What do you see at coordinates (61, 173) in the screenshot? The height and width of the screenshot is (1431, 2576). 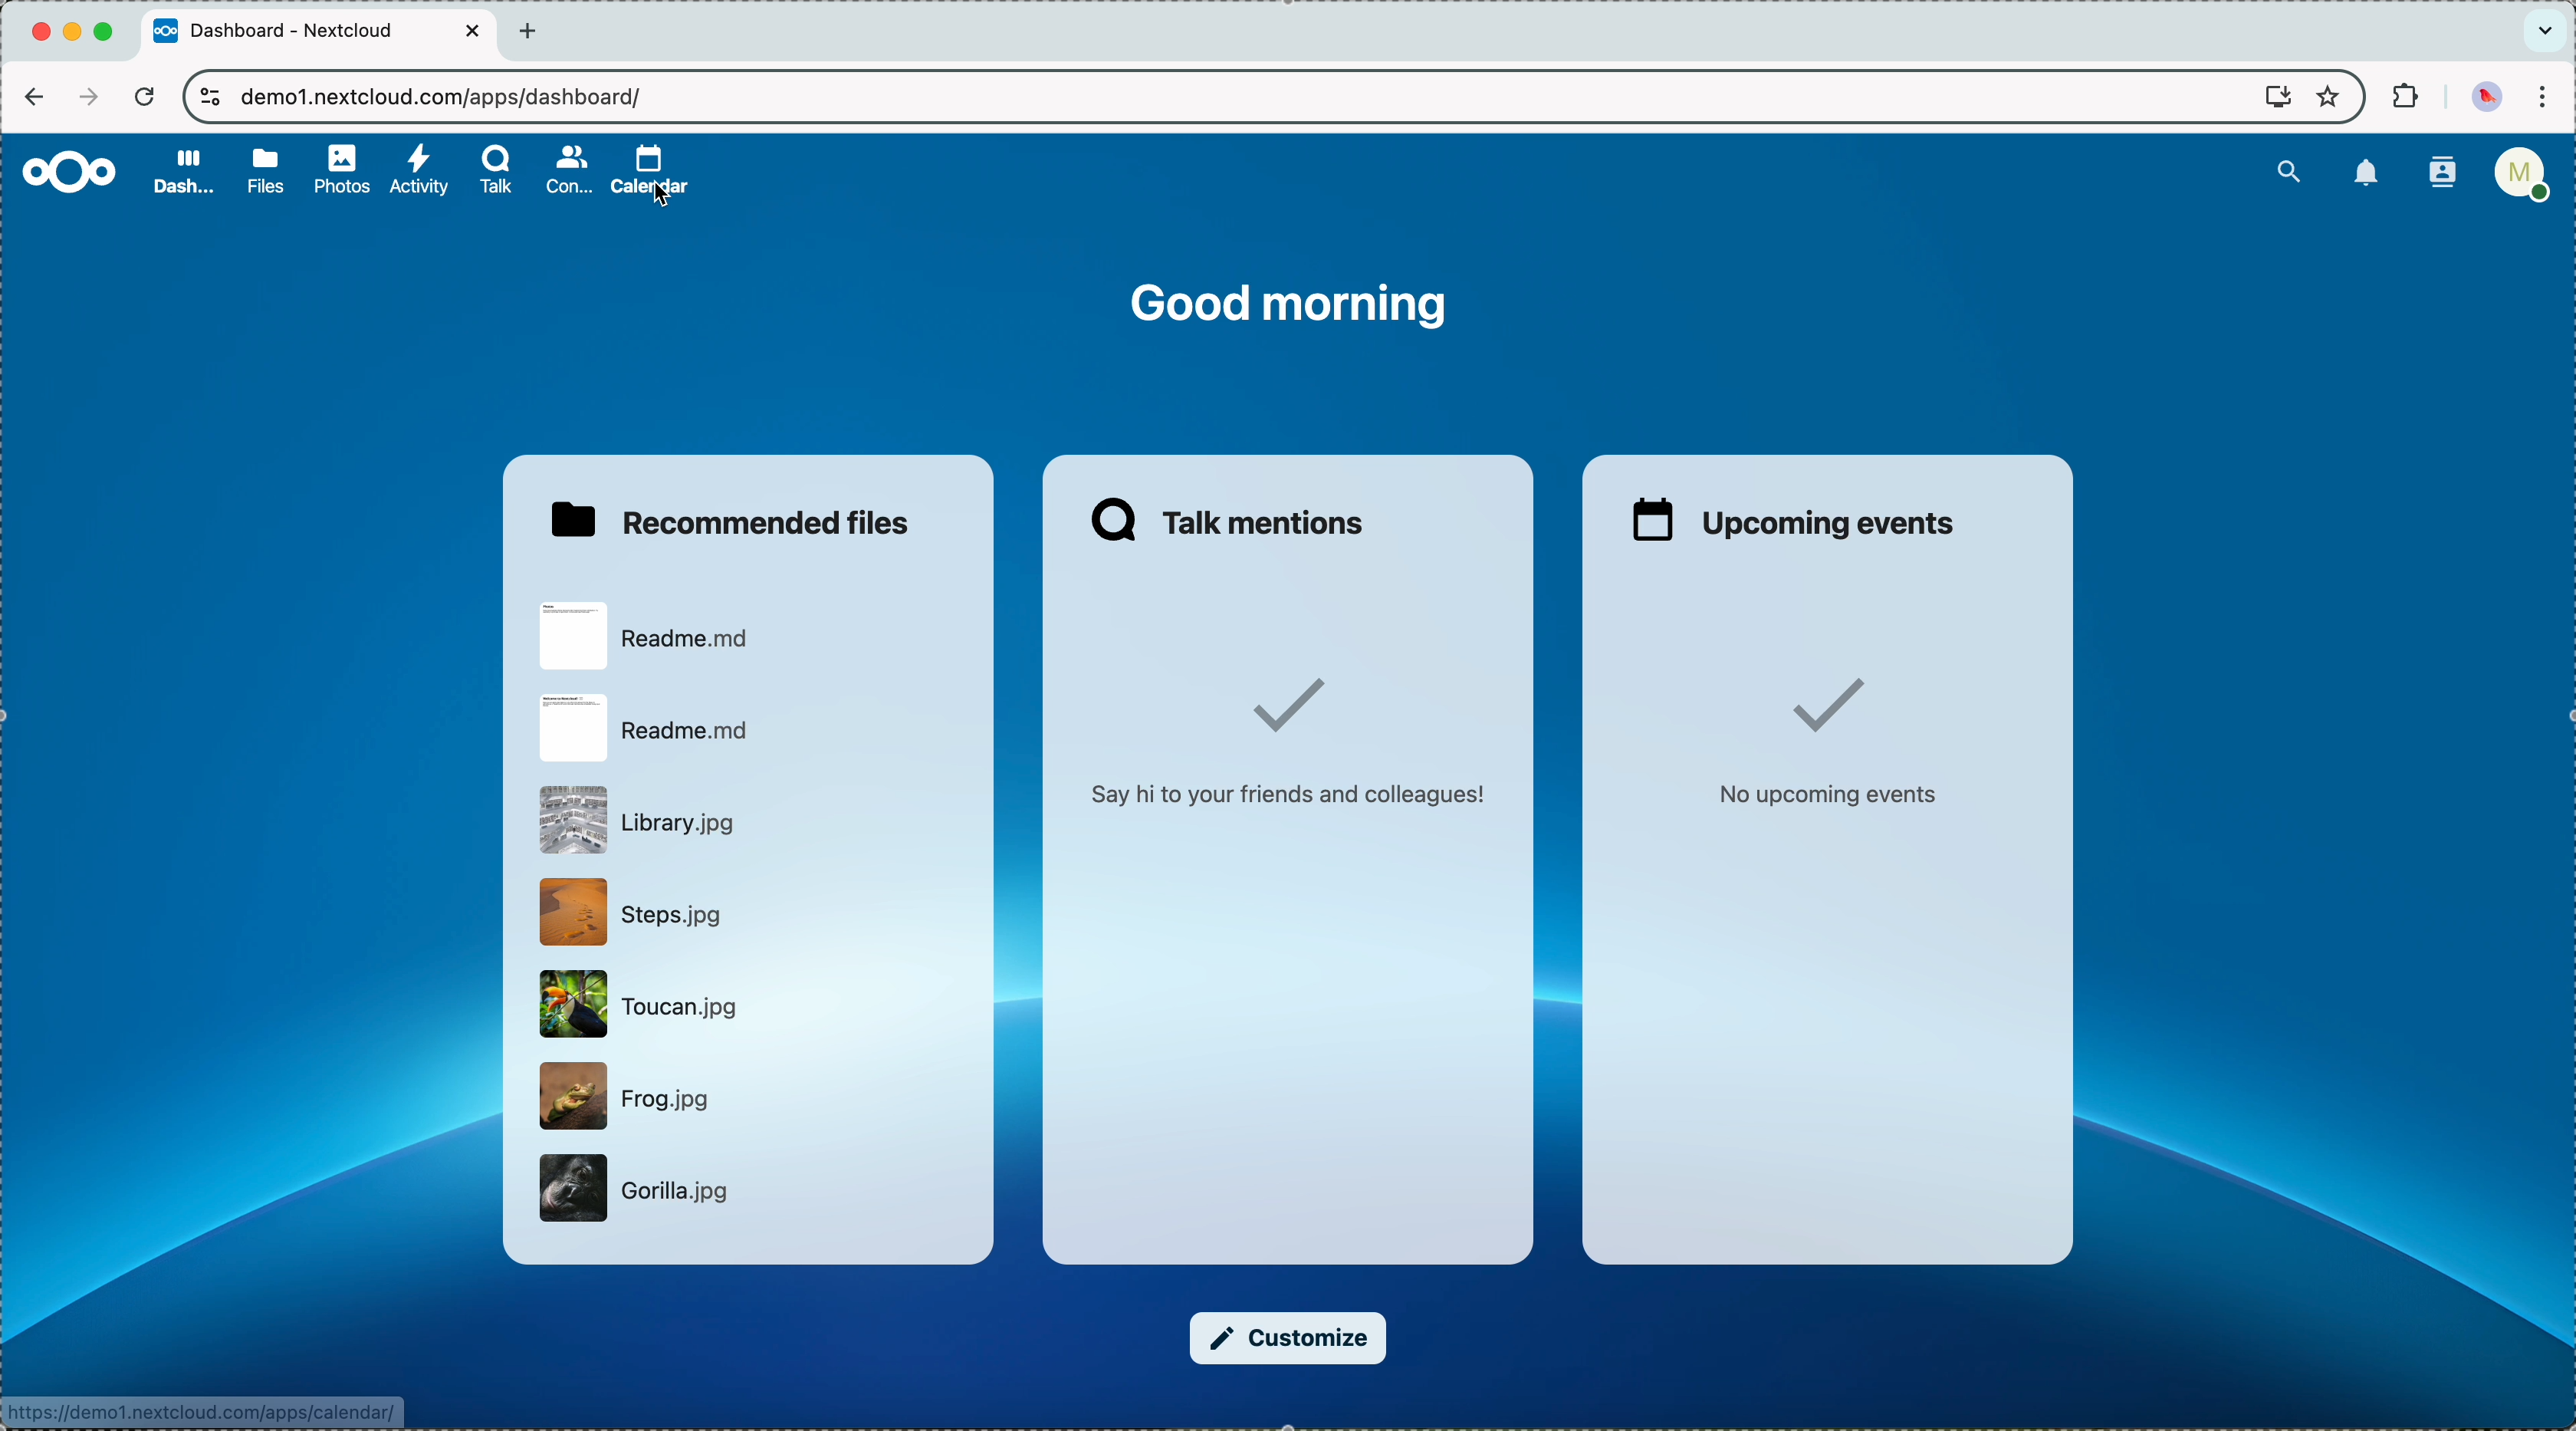 I see `Nextcloud logo` at bounding box center [61, 173].